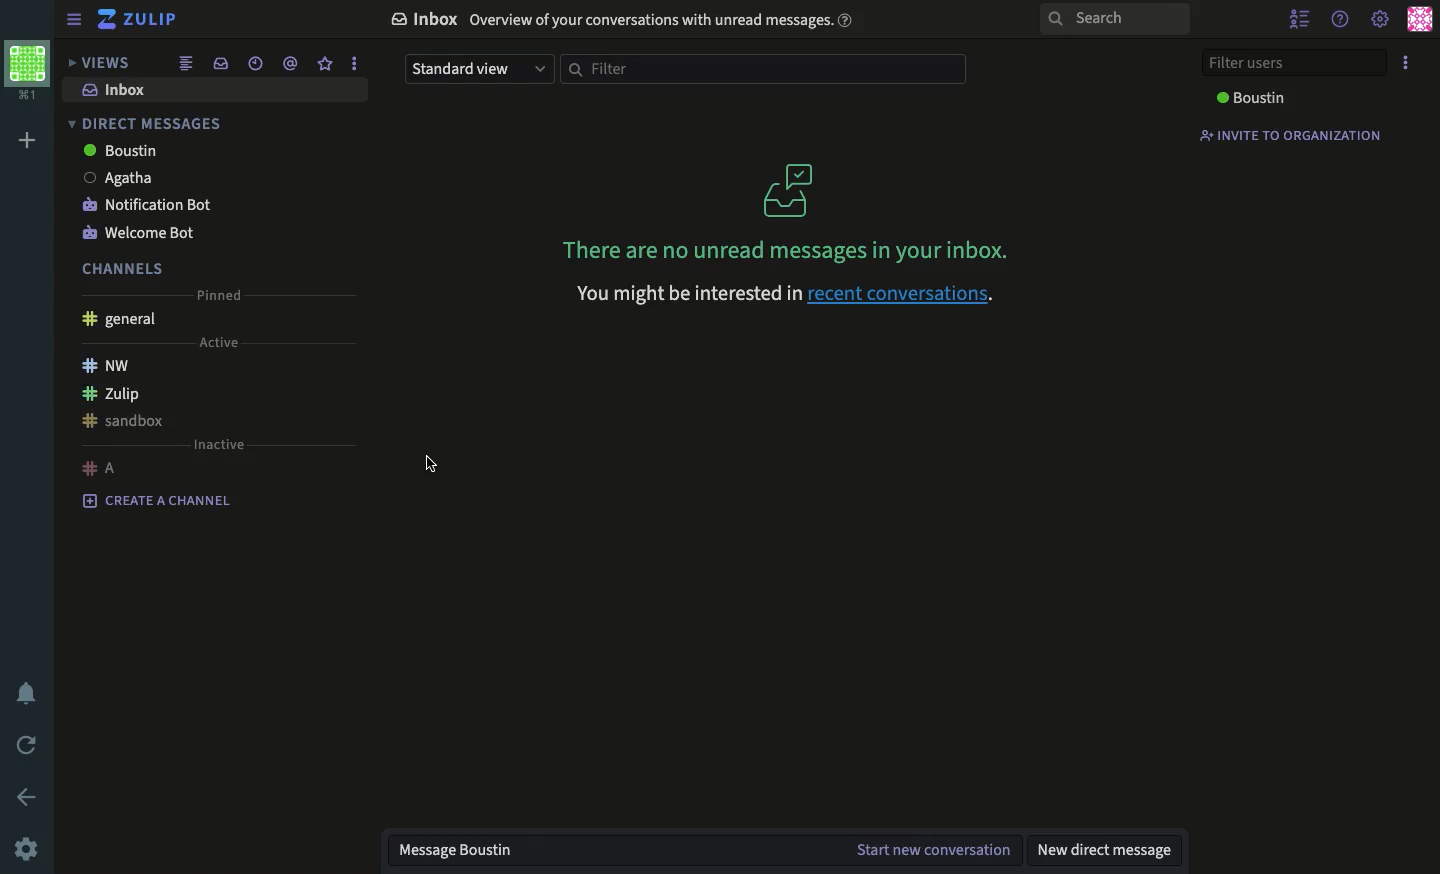  Describe the element at coordinates (24, 140) in the screenshot. I see `add workspace` at that location.